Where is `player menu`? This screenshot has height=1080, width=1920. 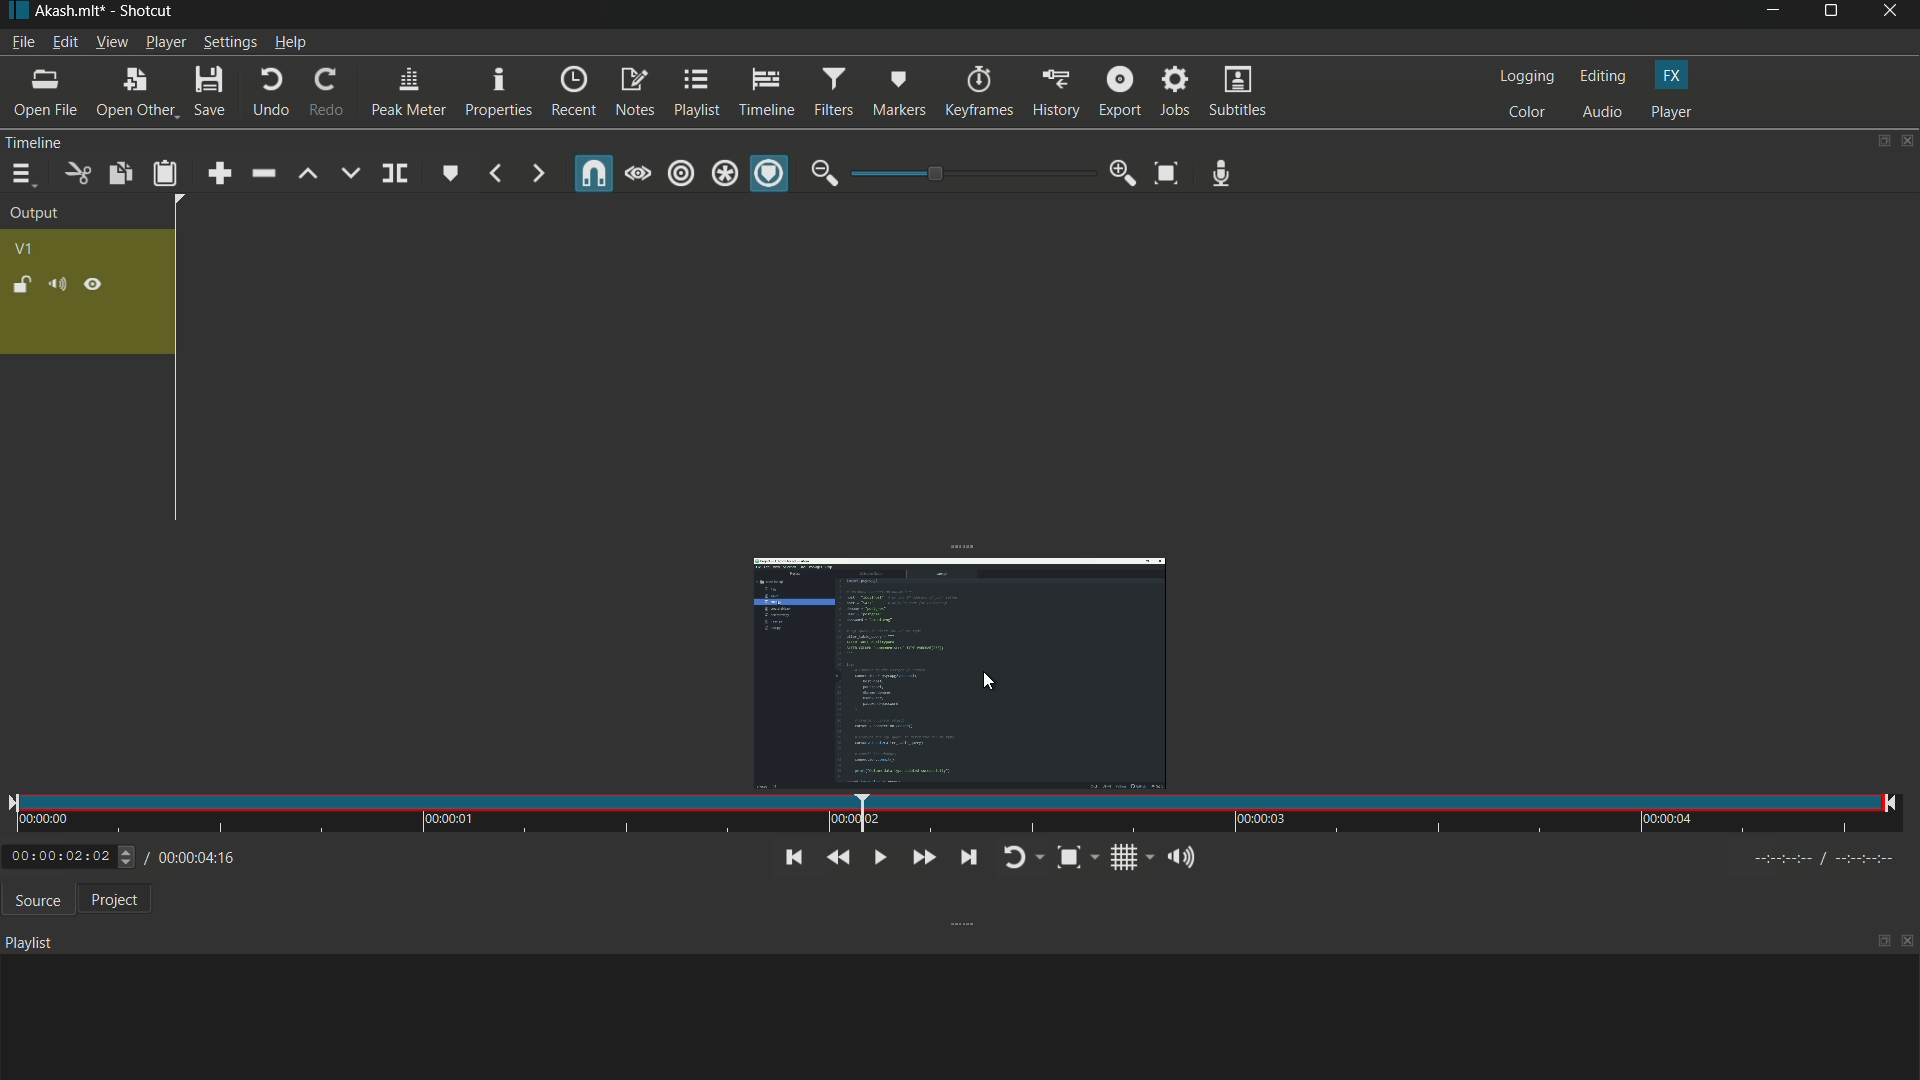 player menu is located at coordinates (166, 41).